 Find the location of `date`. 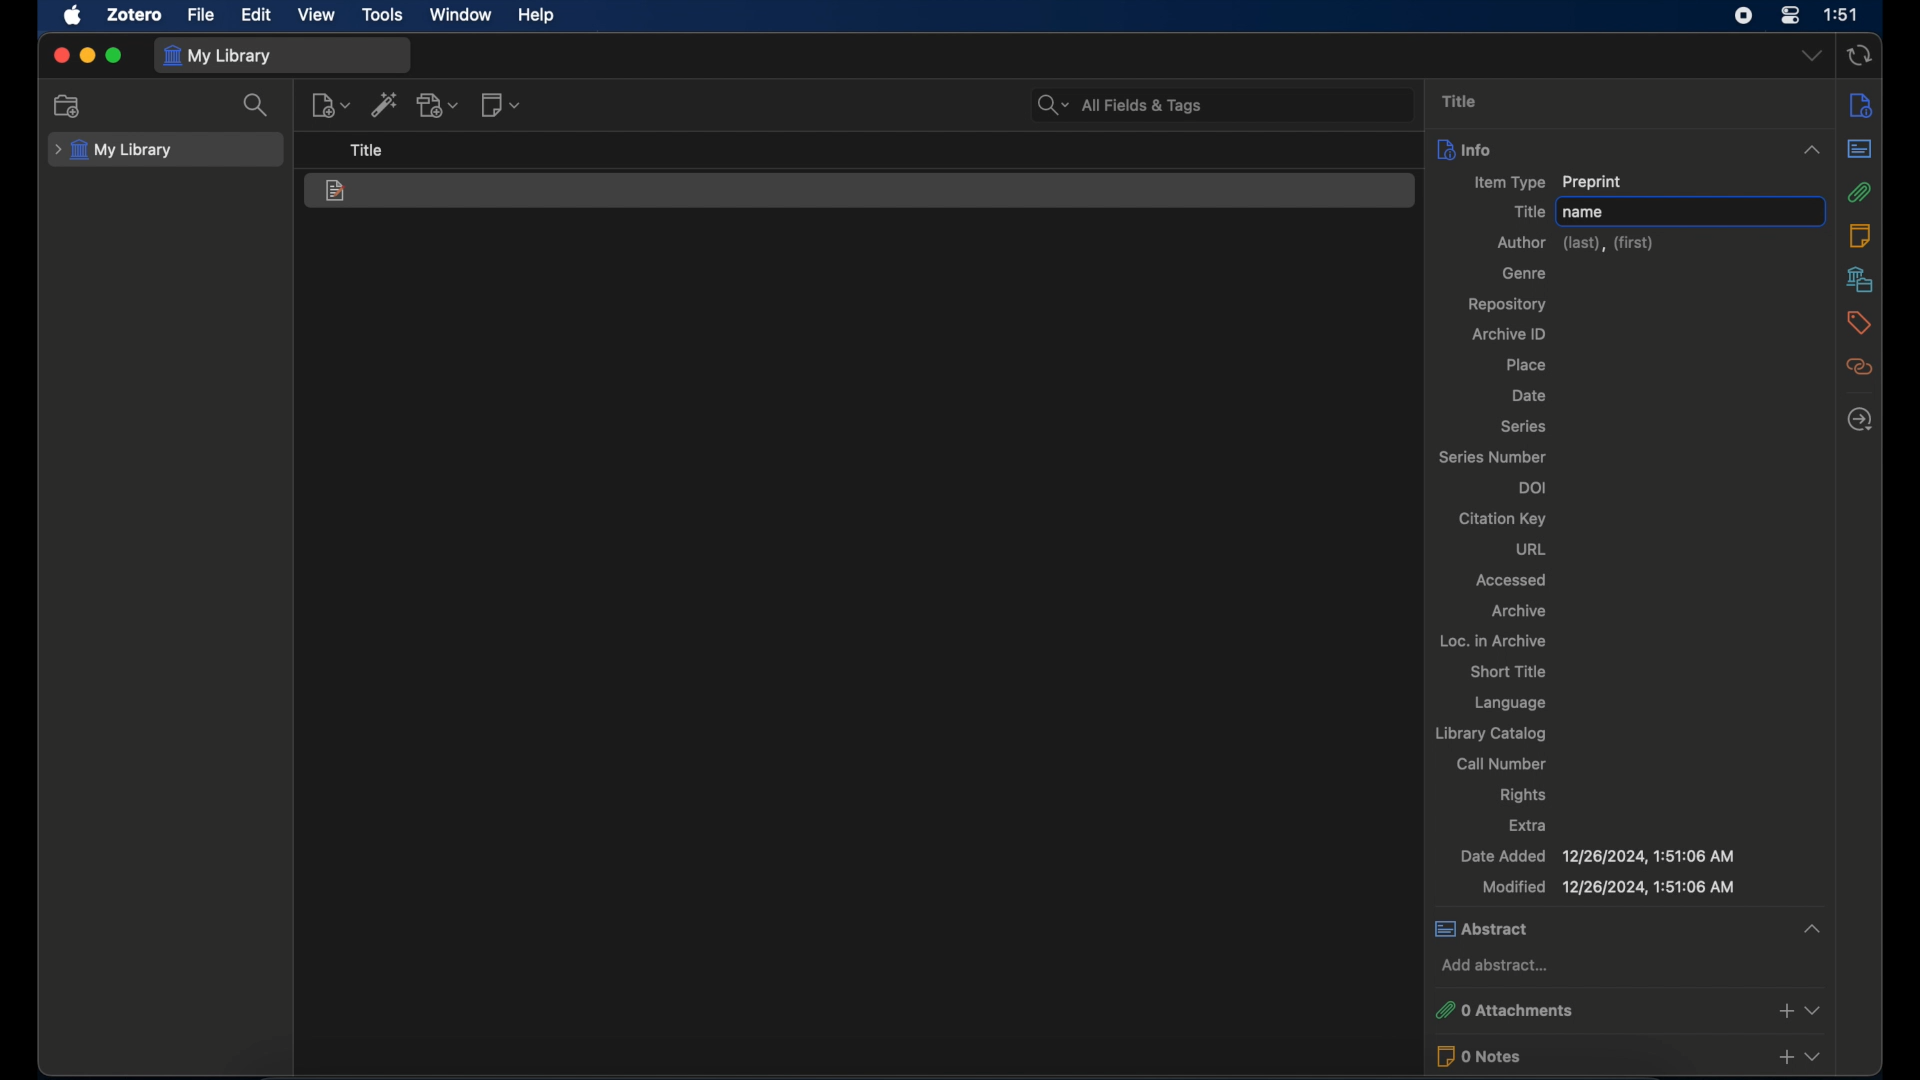

date is located at coordinates (1530, 395).